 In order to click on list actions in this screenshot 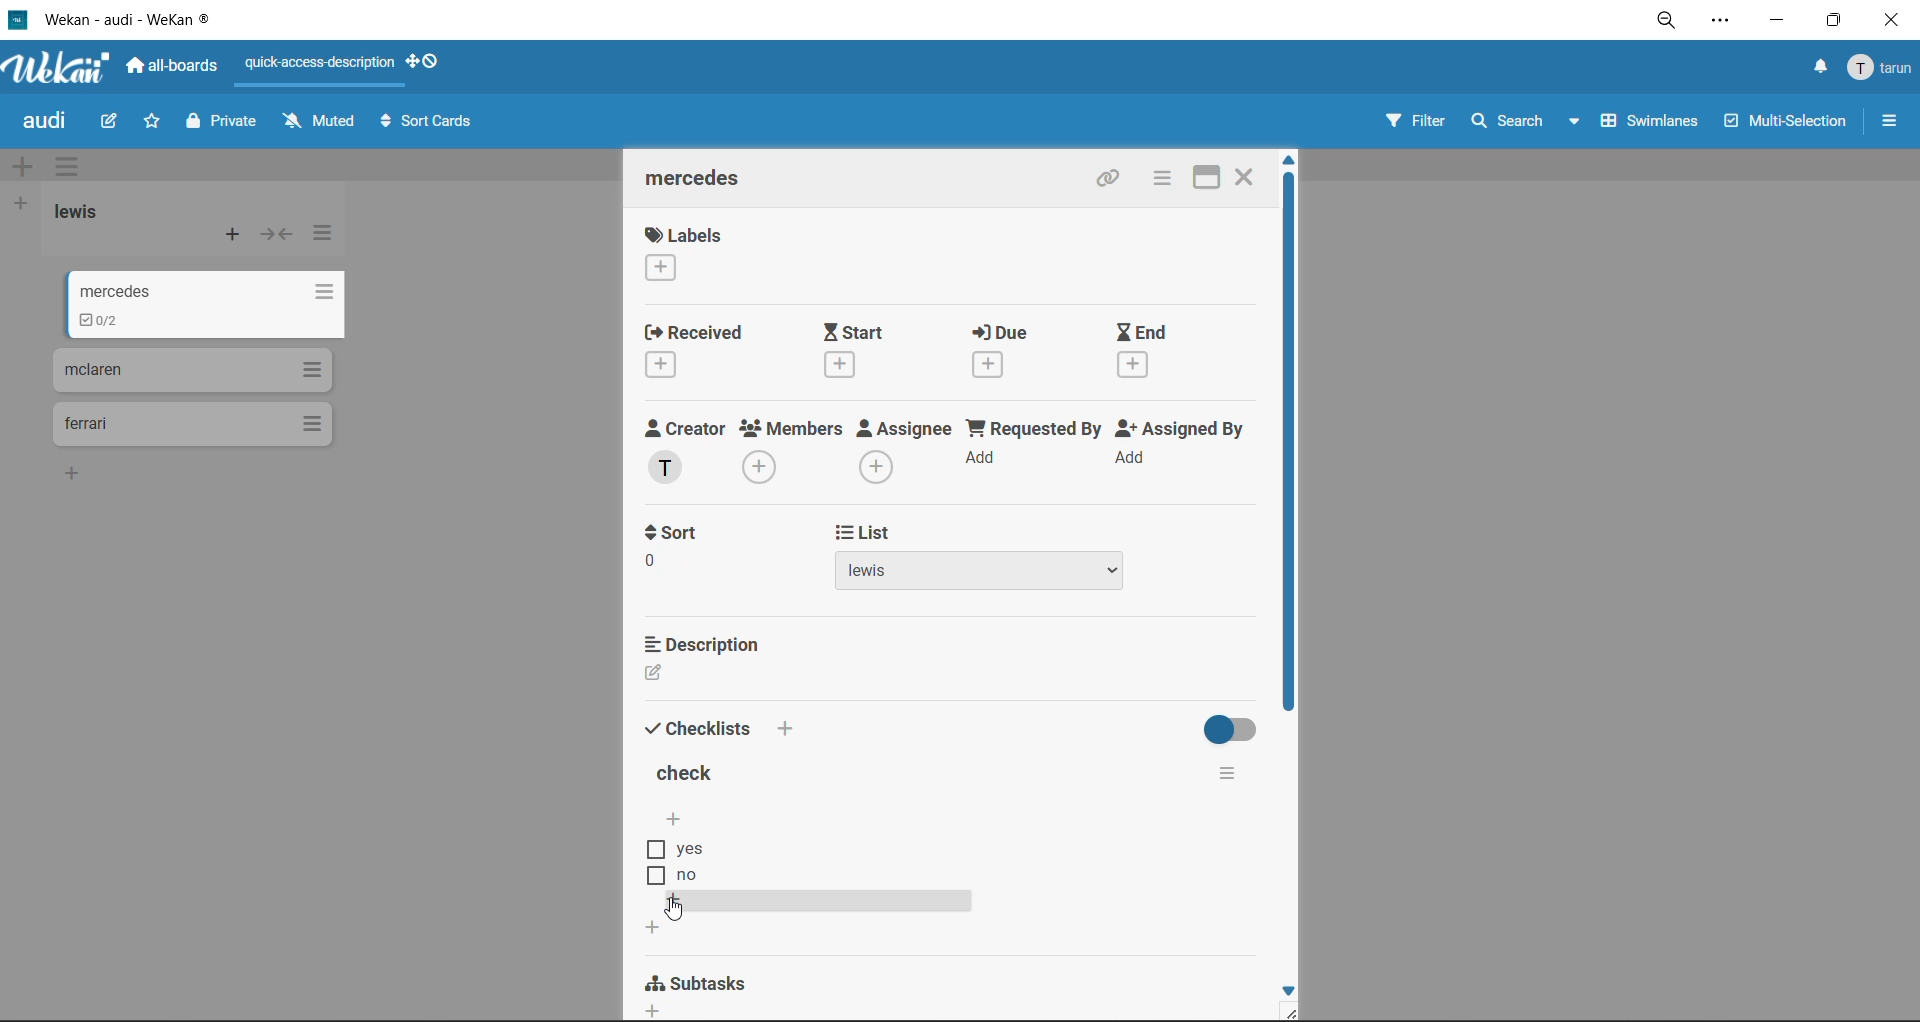, I will do `click(325, 239)`.